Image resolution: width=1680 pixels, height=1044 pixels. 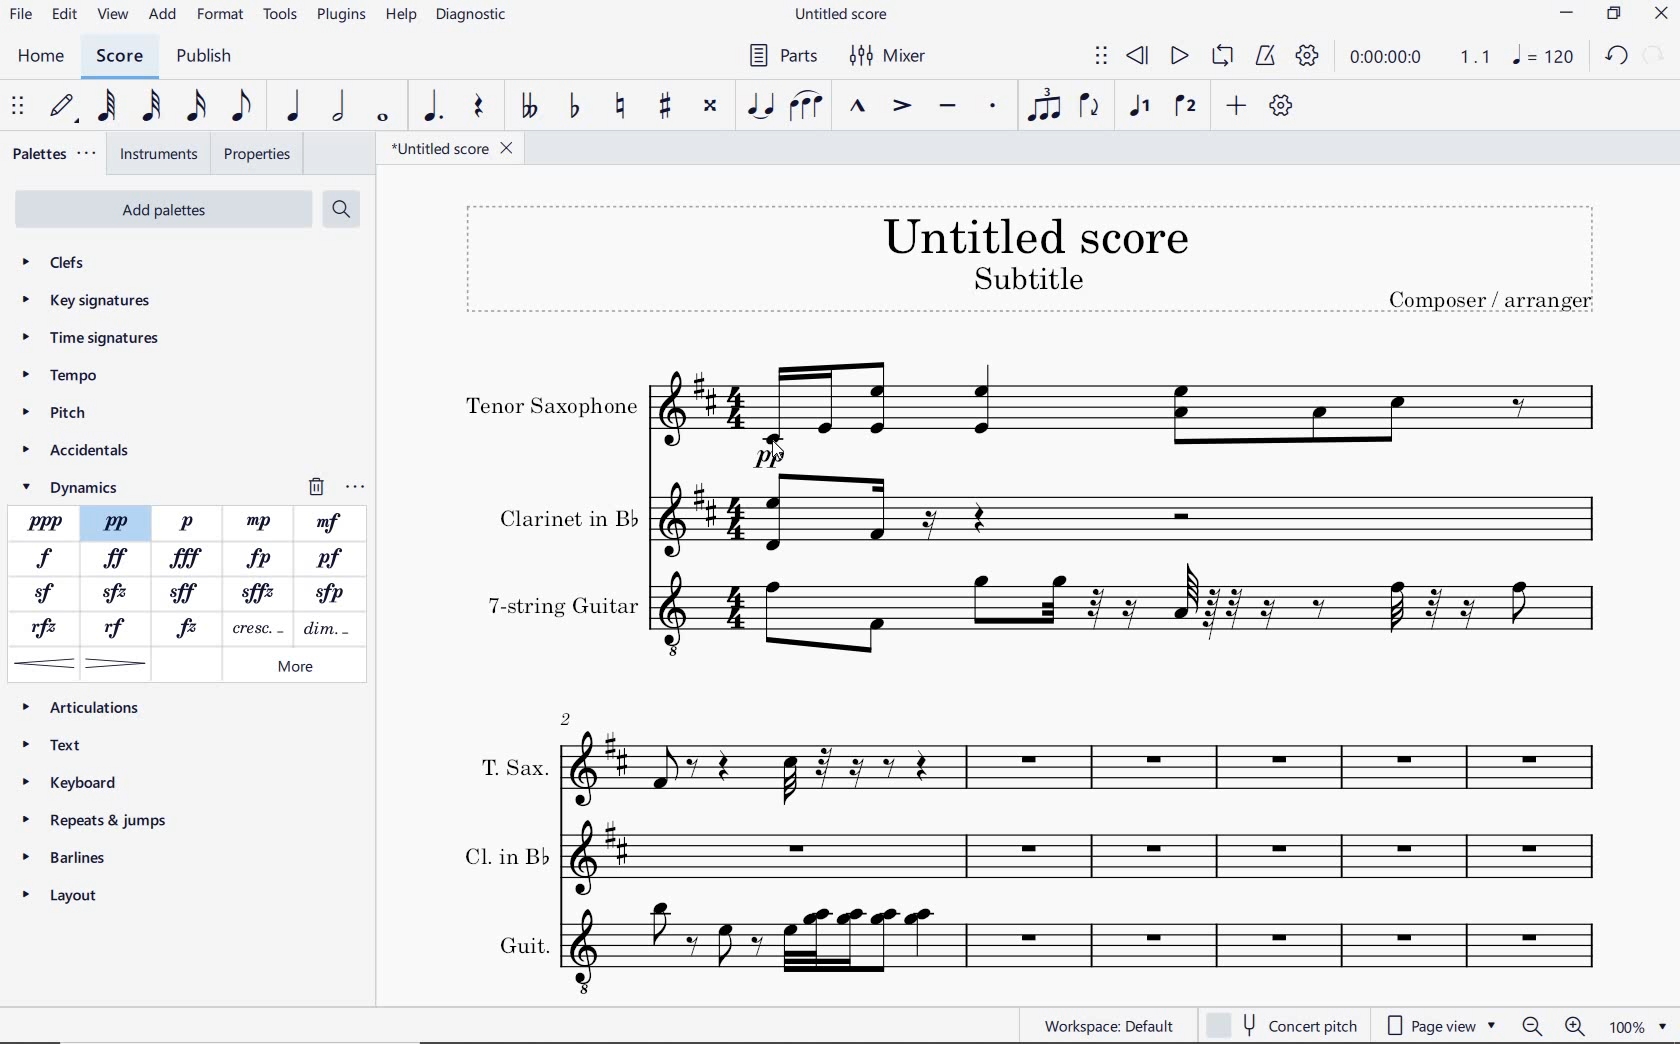 What do you see at coordinates (159, 155) in the screenshot?
I see `instruments` at bounding box center [159, 155].